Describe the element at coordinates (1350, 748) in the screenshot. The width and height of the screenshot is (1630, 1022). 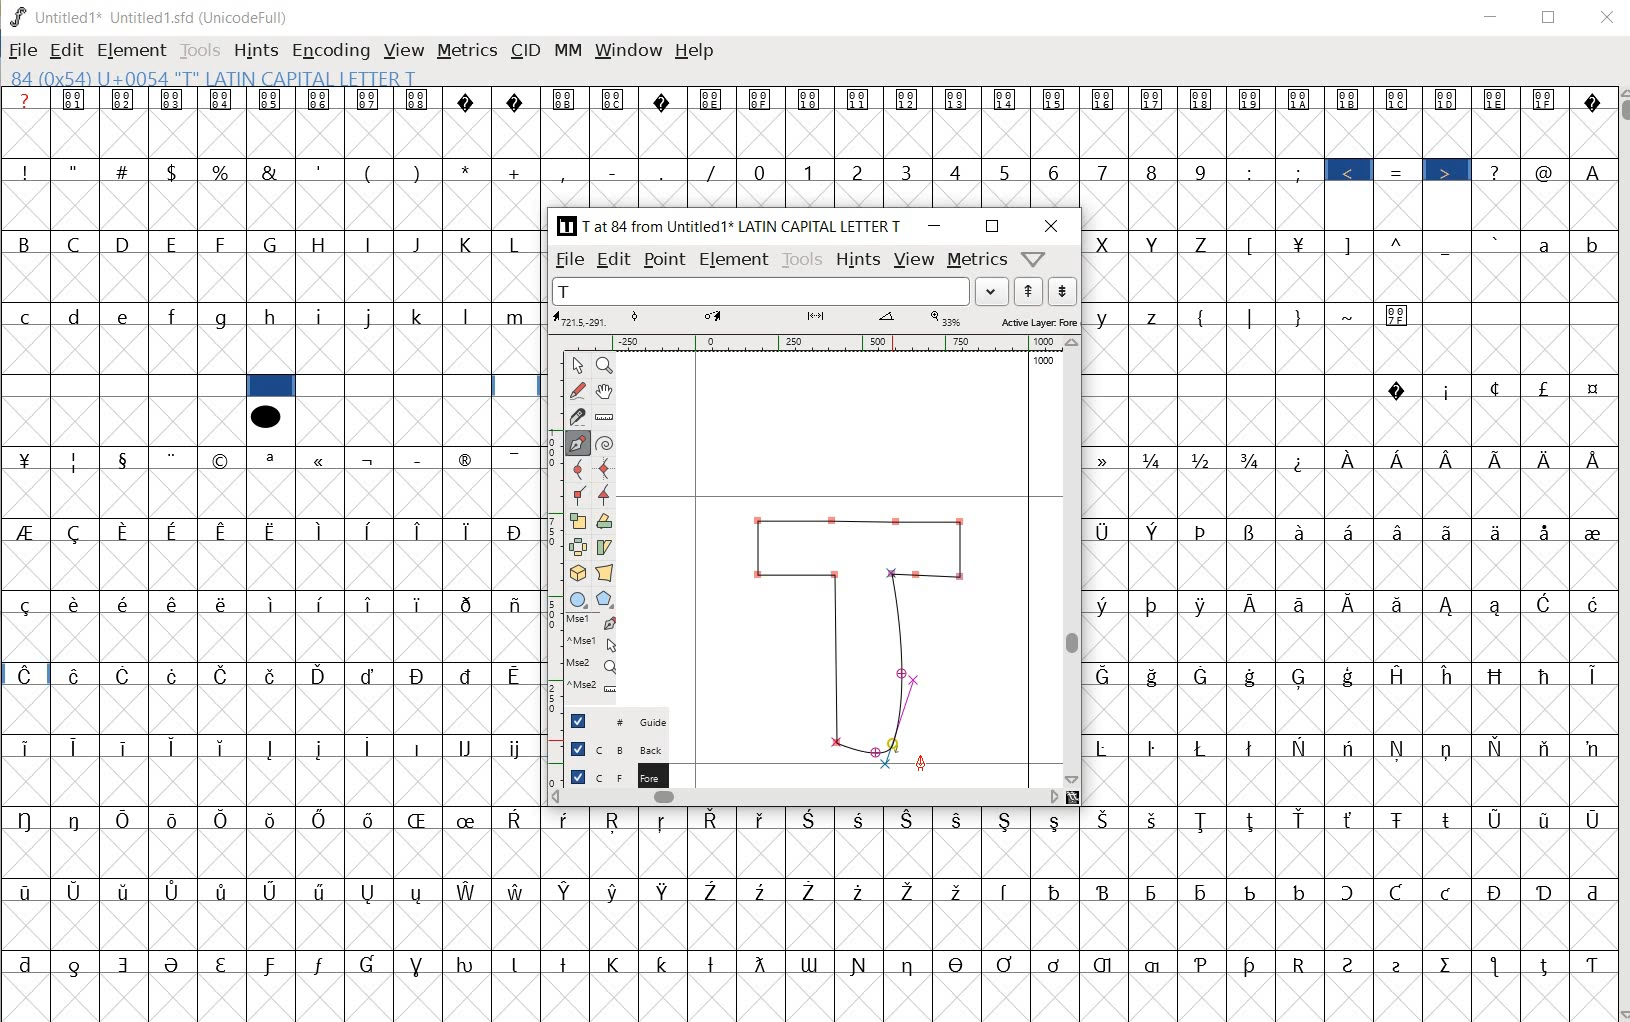
I see `Symbol` at that location.